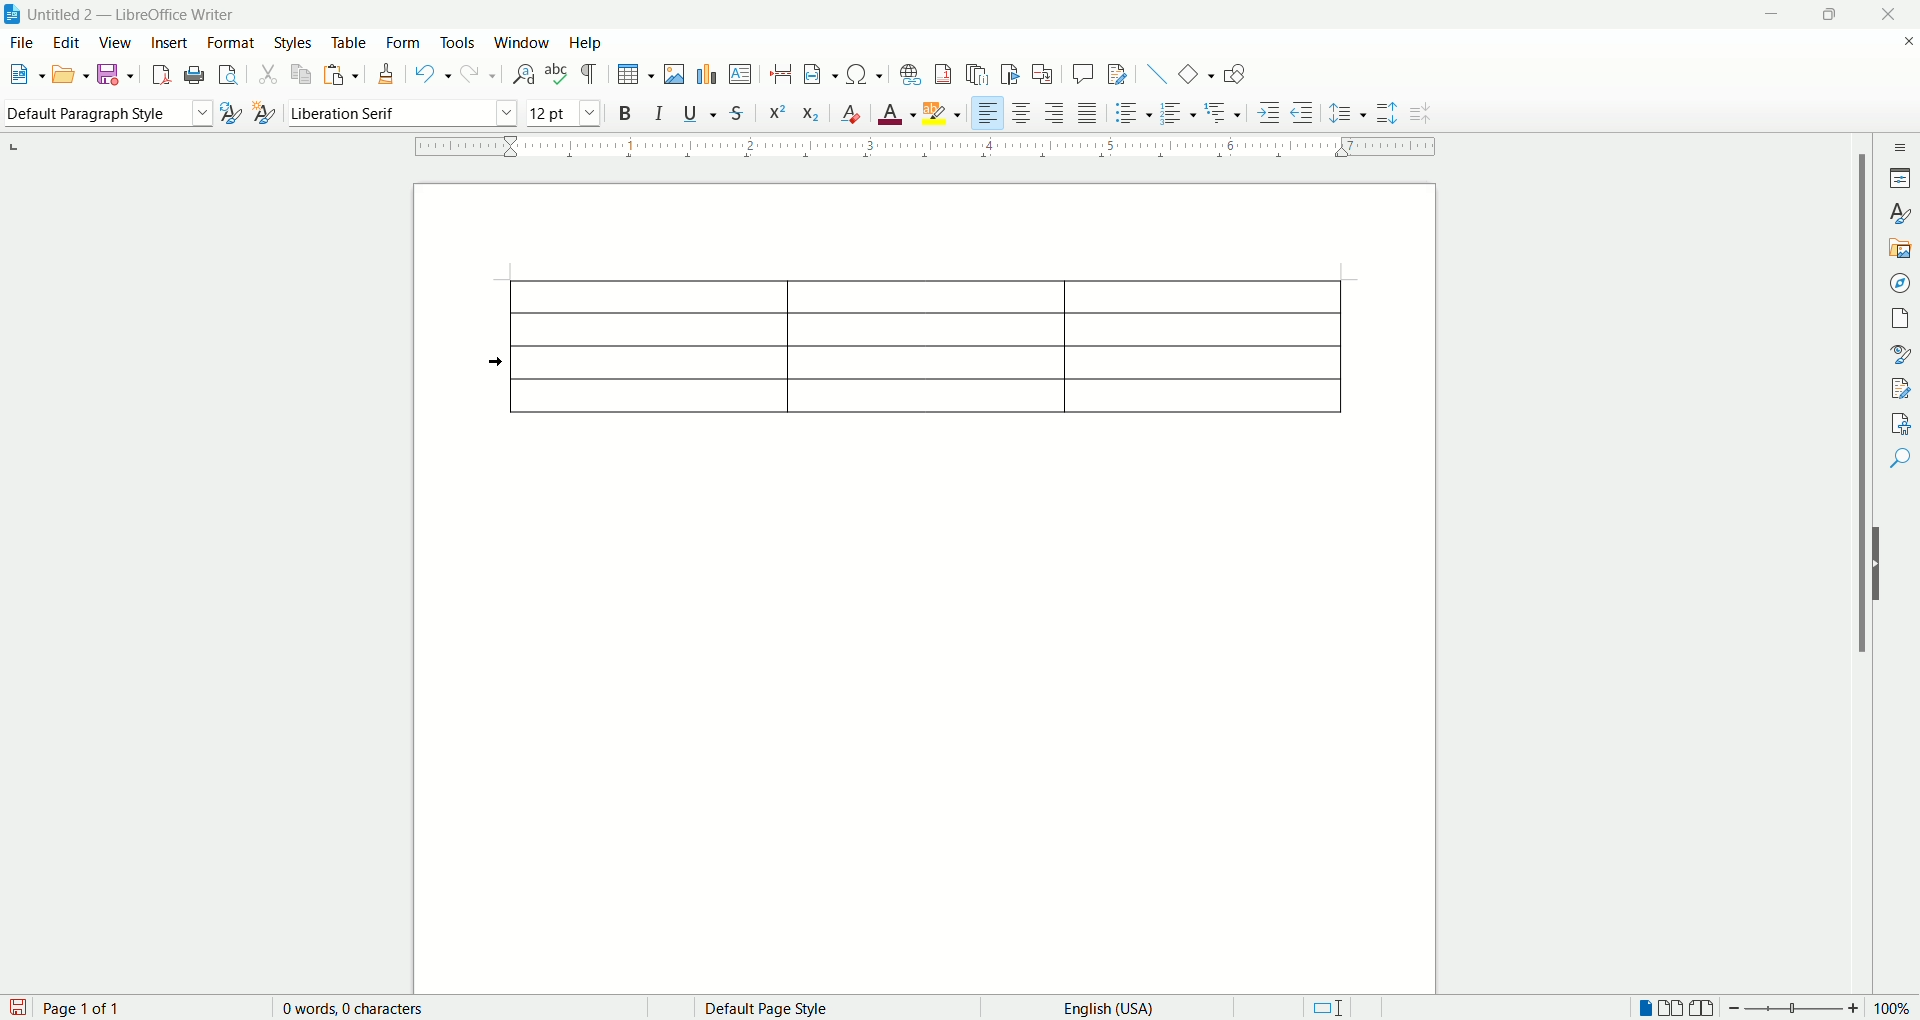  I want to click on insert table, so click(635, 75).